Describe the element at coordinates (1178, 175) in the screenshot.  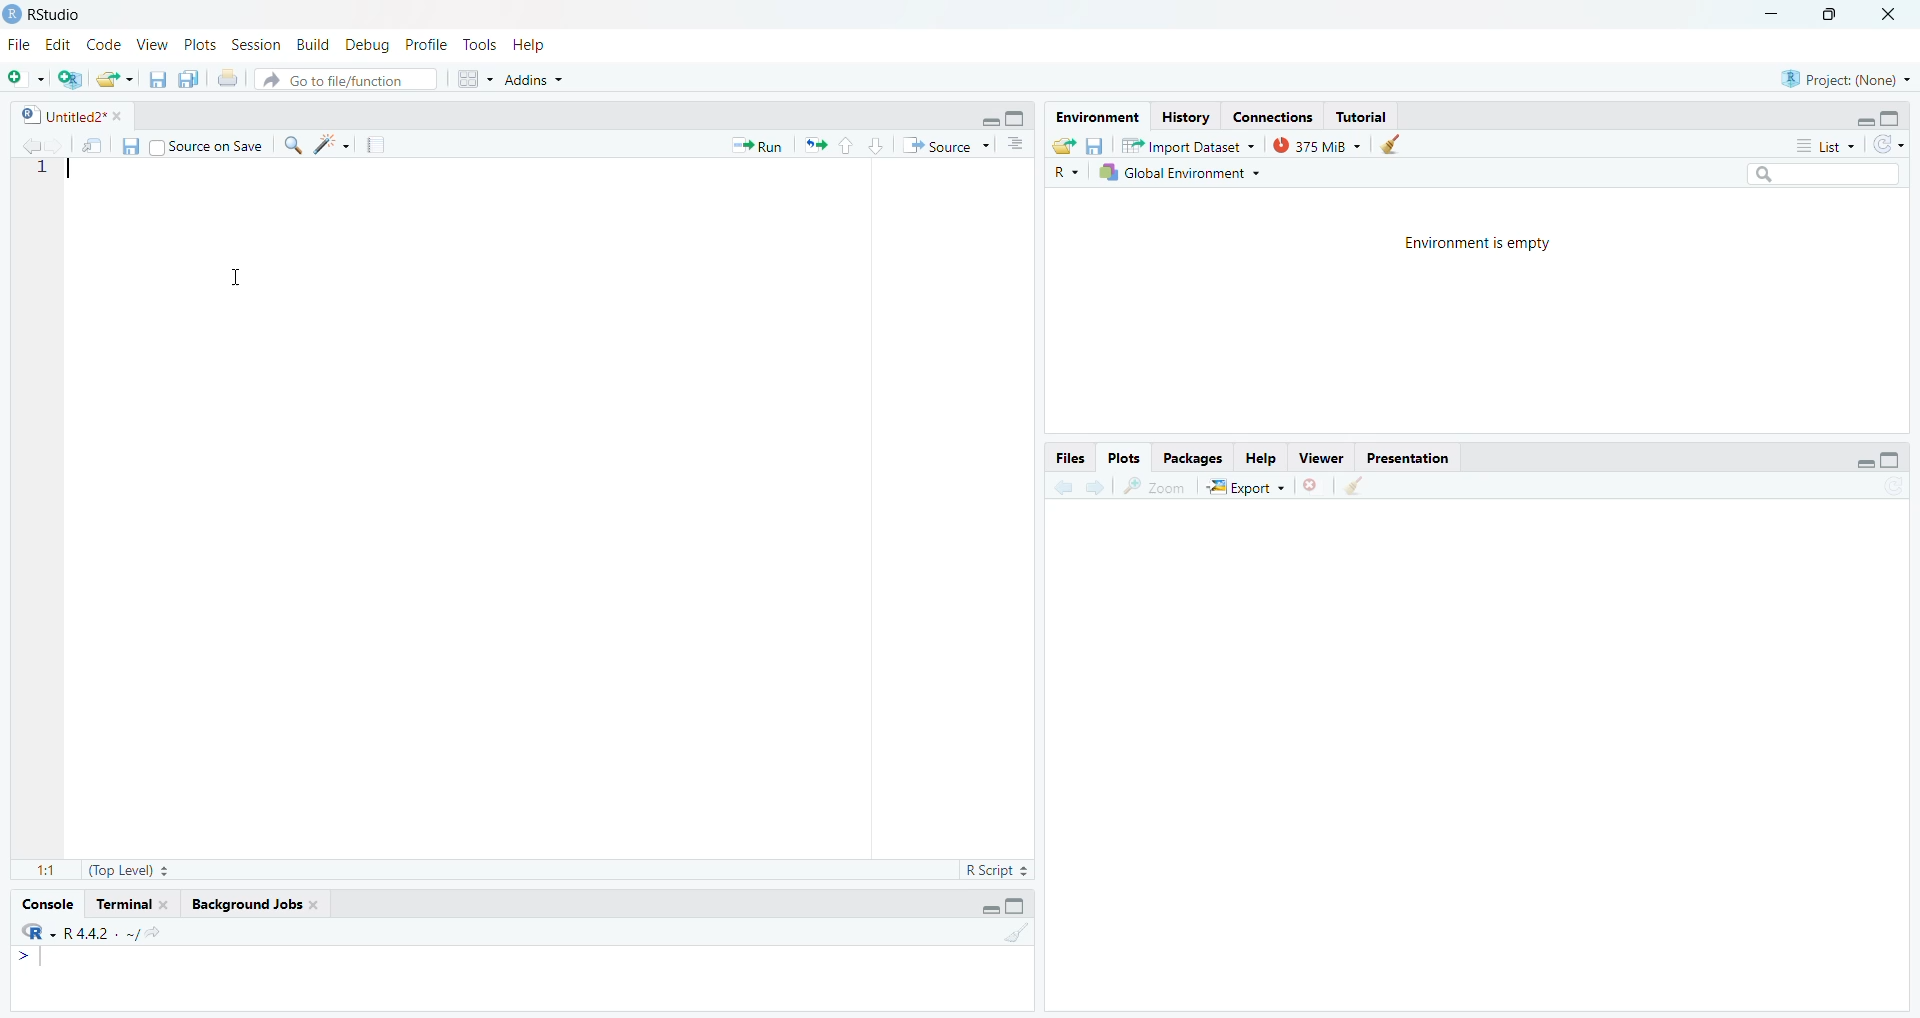
I see `1h Global Environment +` at that location.